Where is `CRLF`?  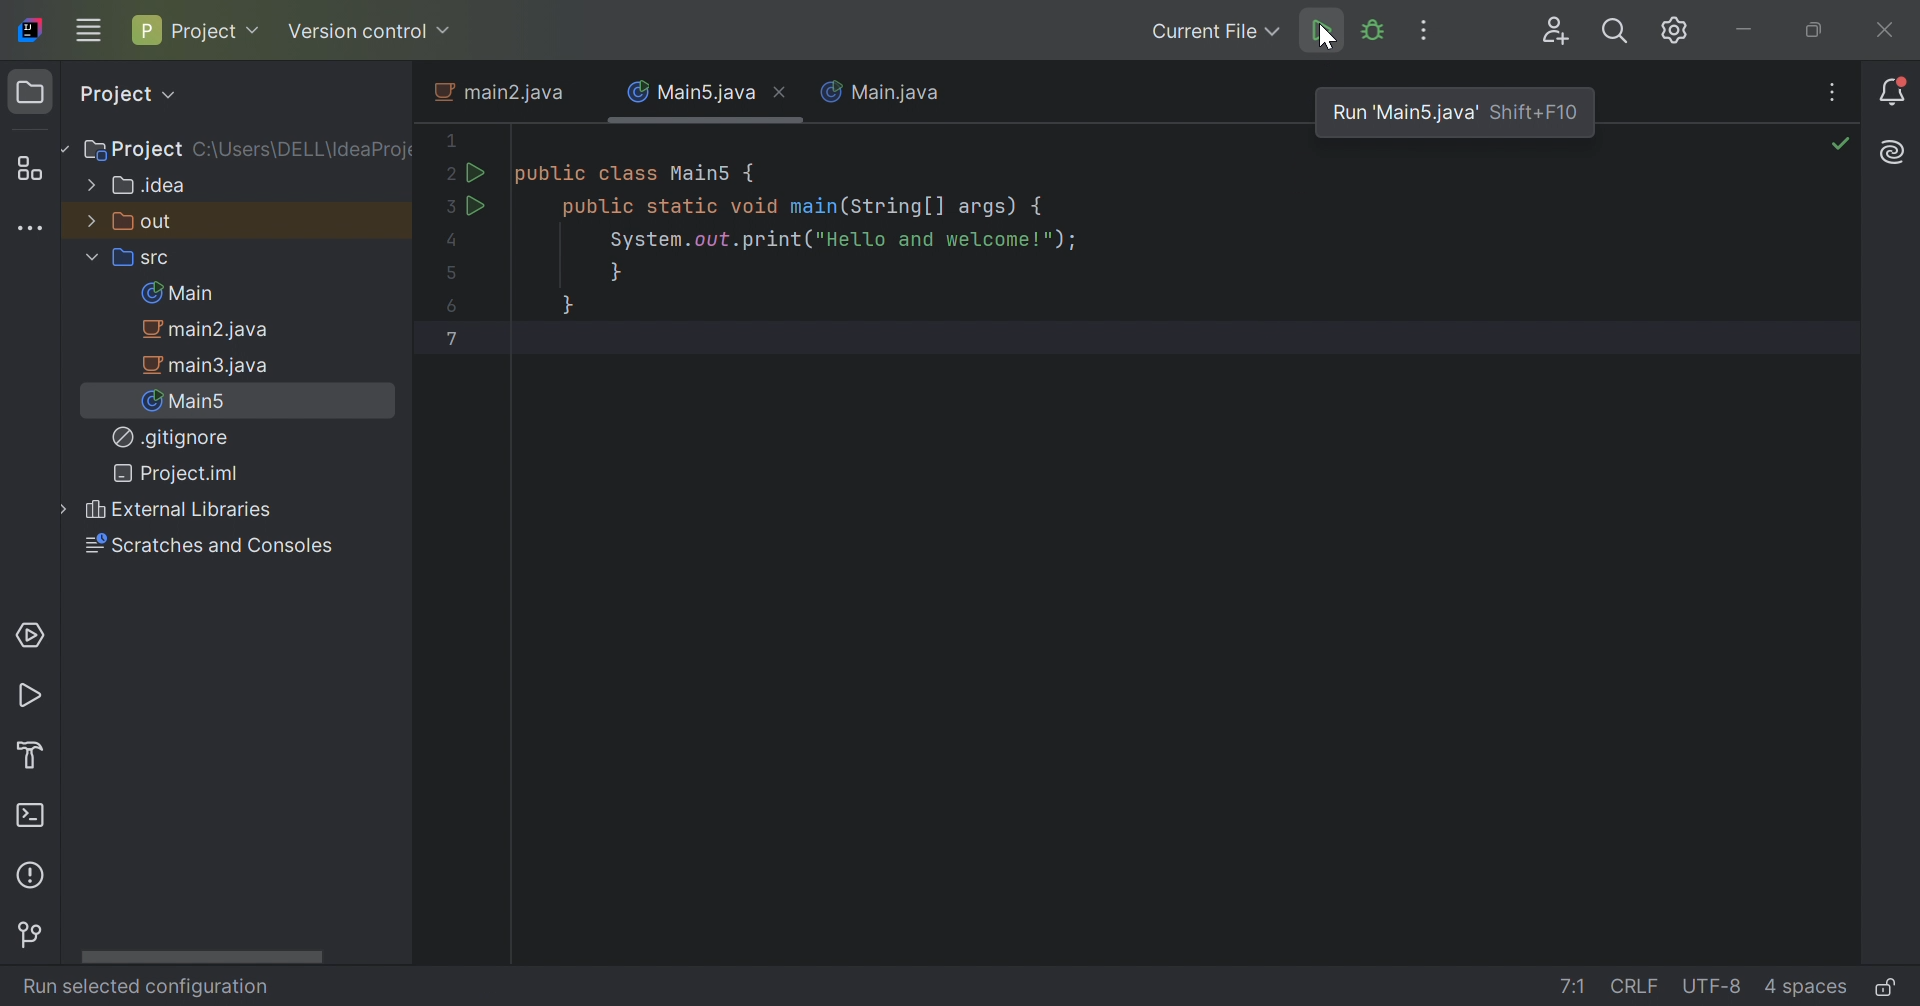 CRLF is located at coordinates (1637, 985).